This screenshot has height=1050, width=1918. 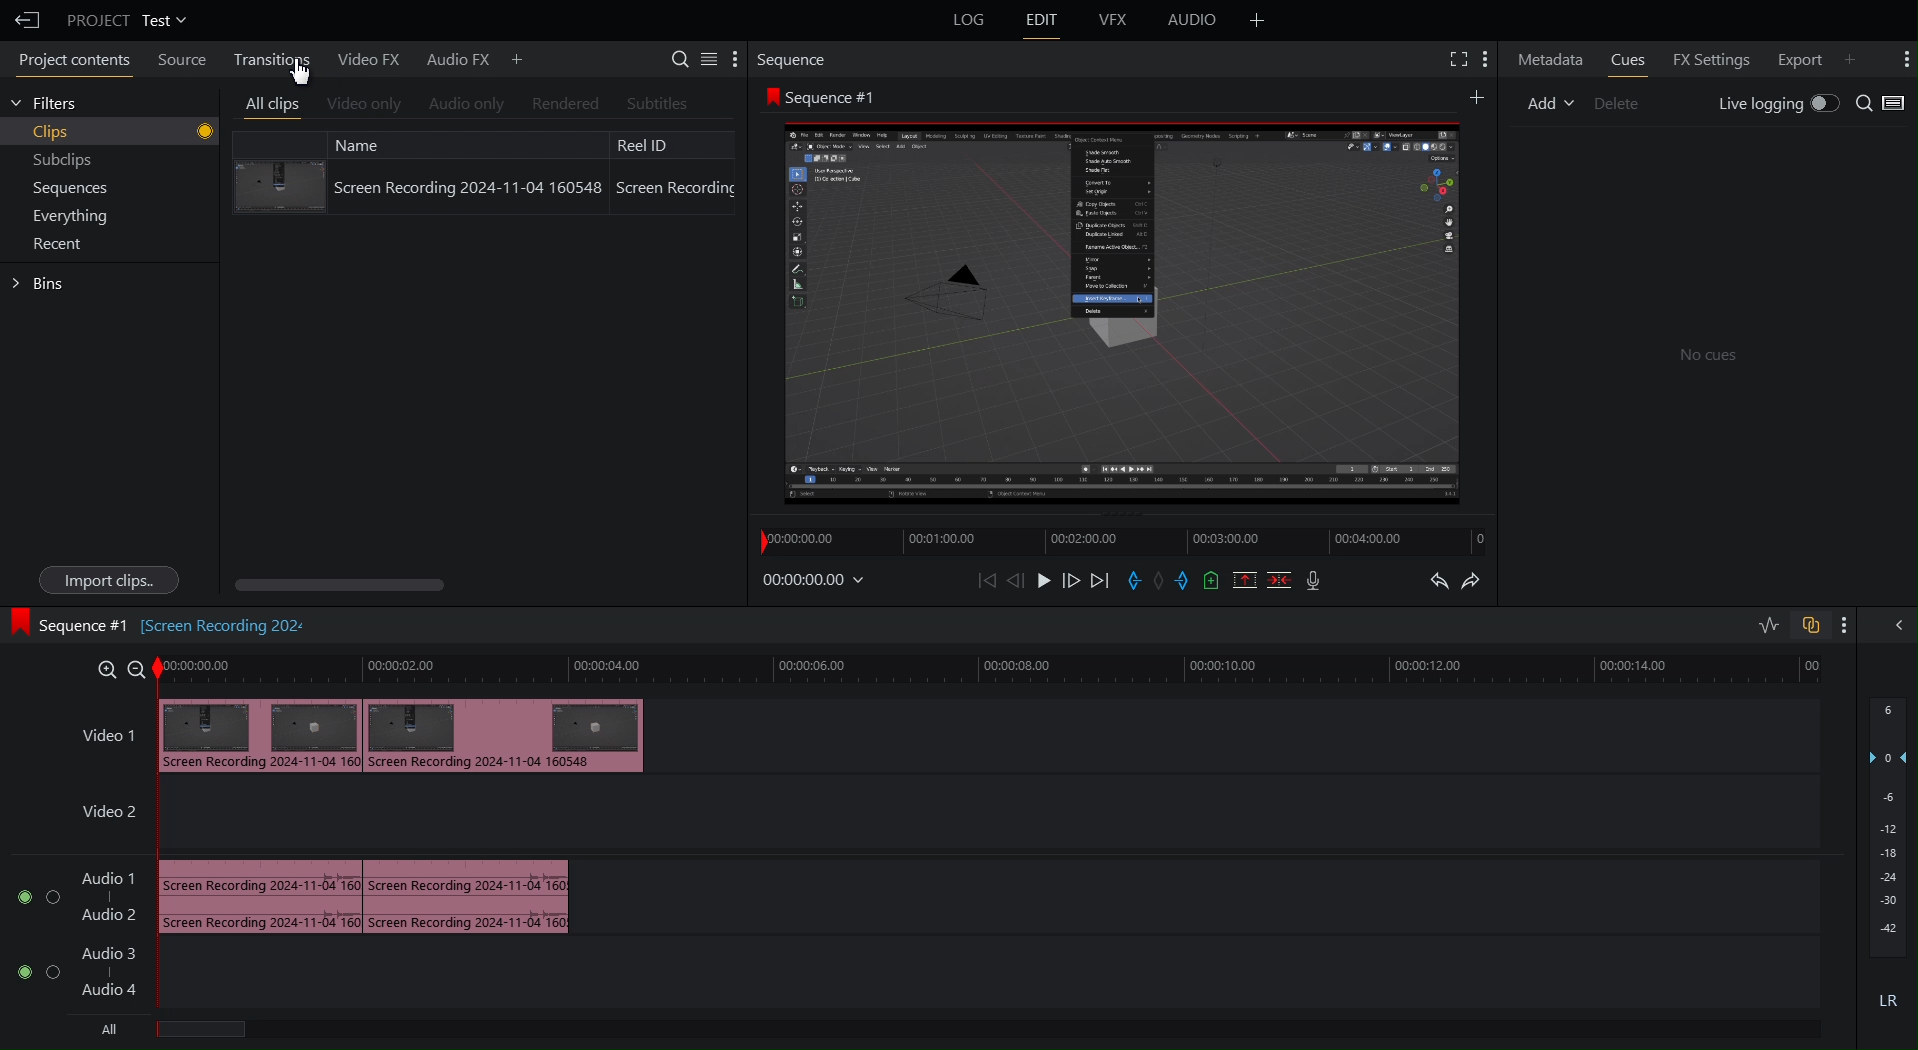 What do you see at coordinates (135, 668) in the screenshot?
I see `zoom out` at bounding box center [135, 668].